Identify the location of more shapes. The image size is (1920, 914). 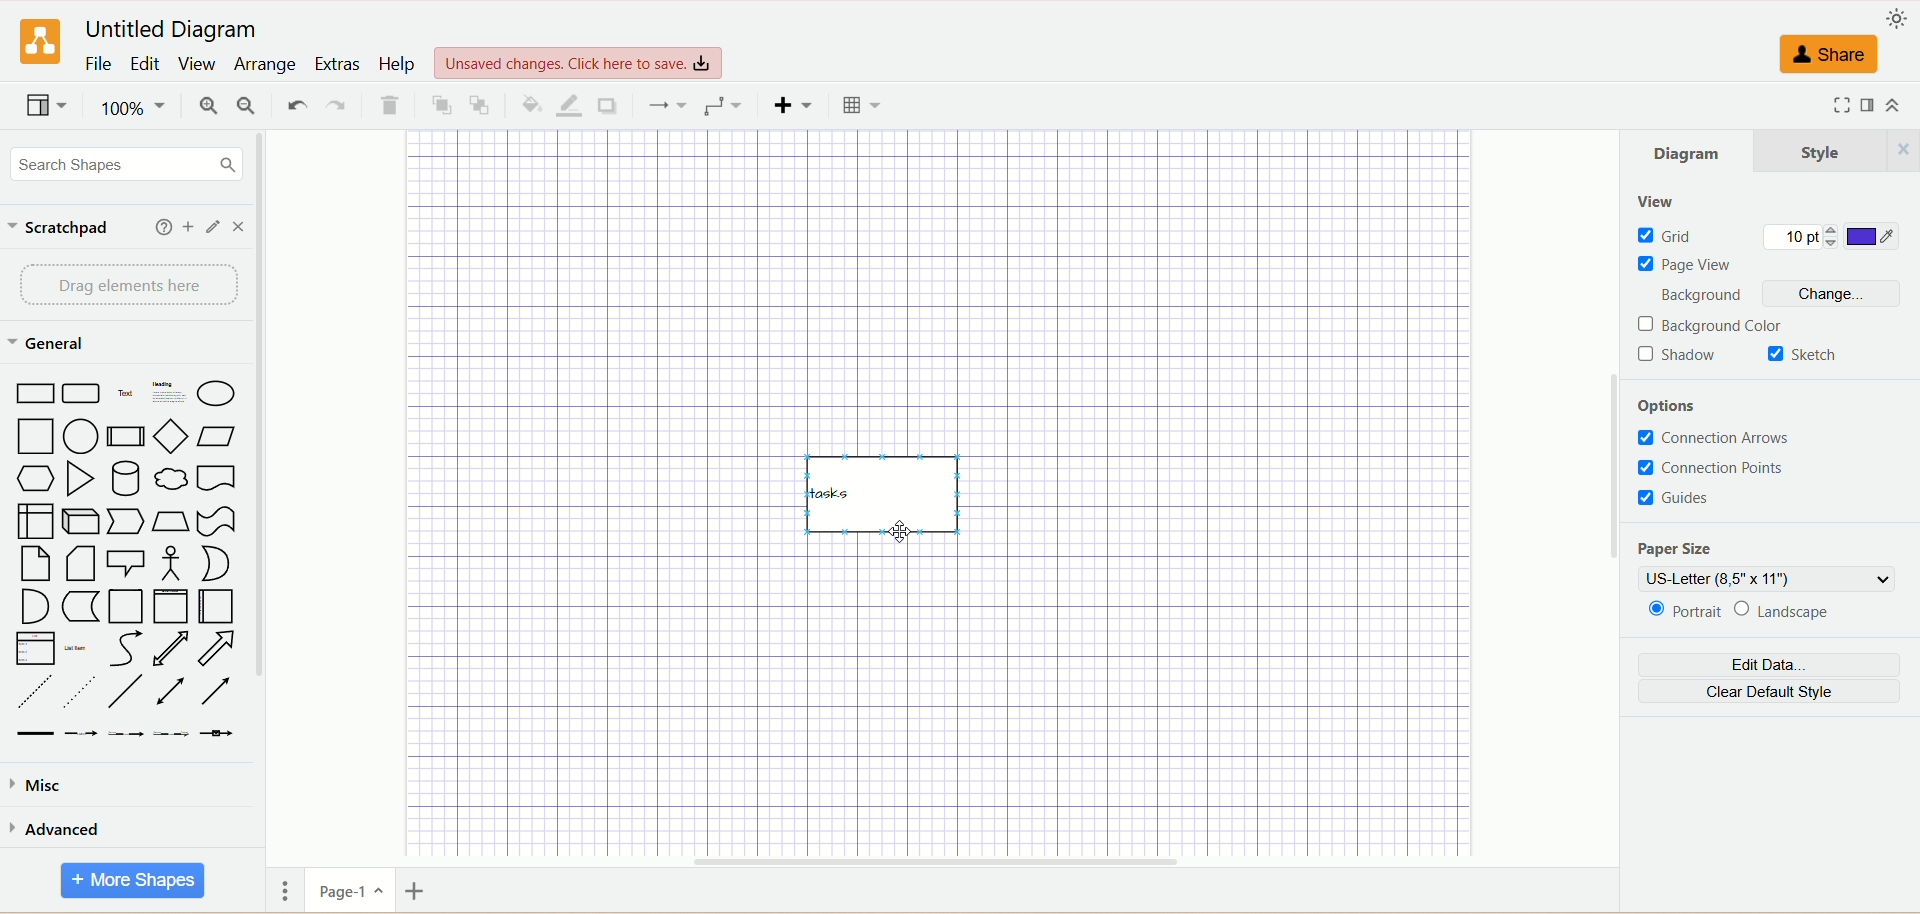
(131, 881).